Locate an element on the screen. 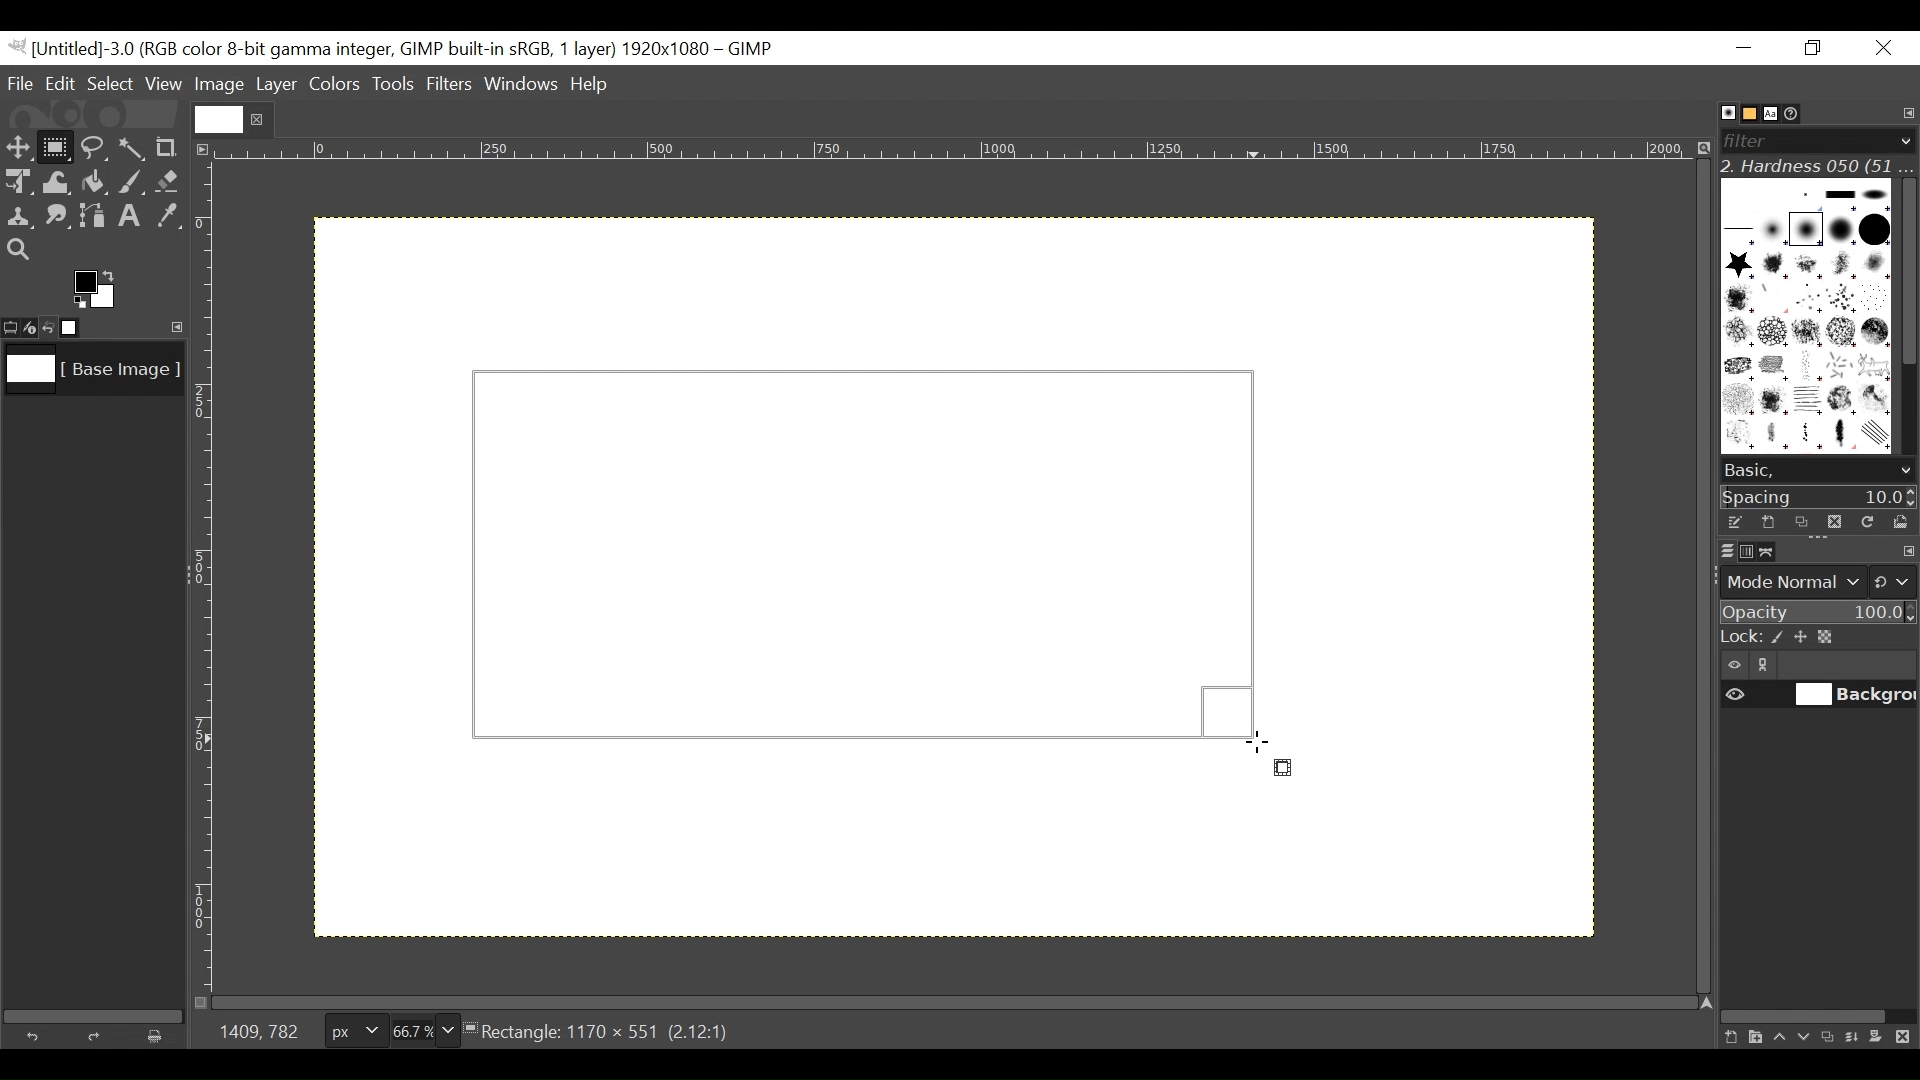 This screenshot has height=1080, width=1920. Filters is located at coordinates (451, 86).